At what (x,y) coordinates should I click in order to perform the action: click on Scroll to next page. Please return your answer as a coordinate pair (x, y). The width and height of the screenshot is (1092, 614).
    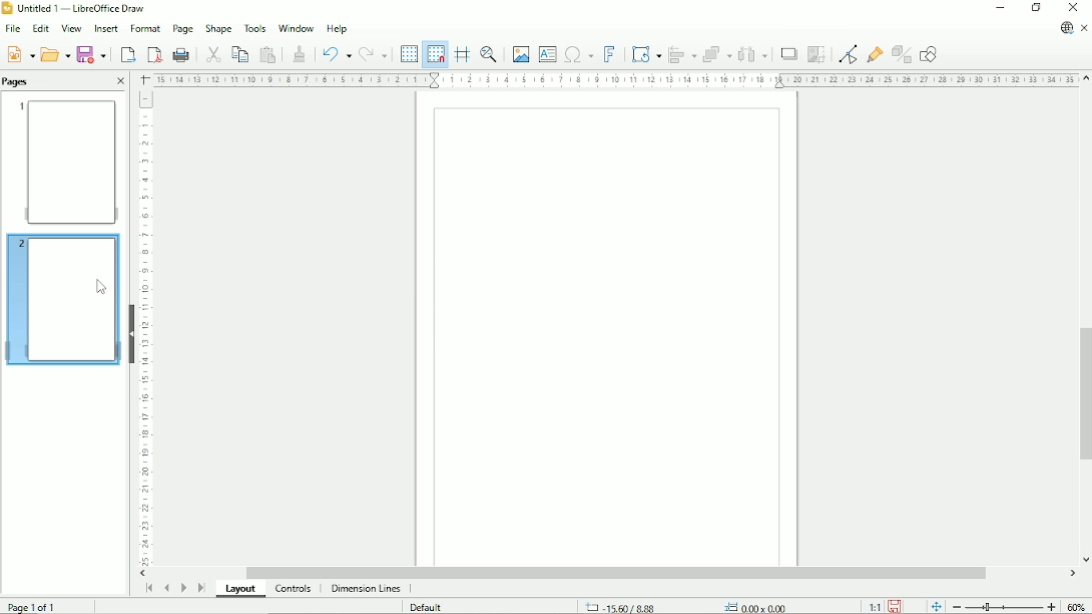
    Looking at the image, I should click on (183, 588).